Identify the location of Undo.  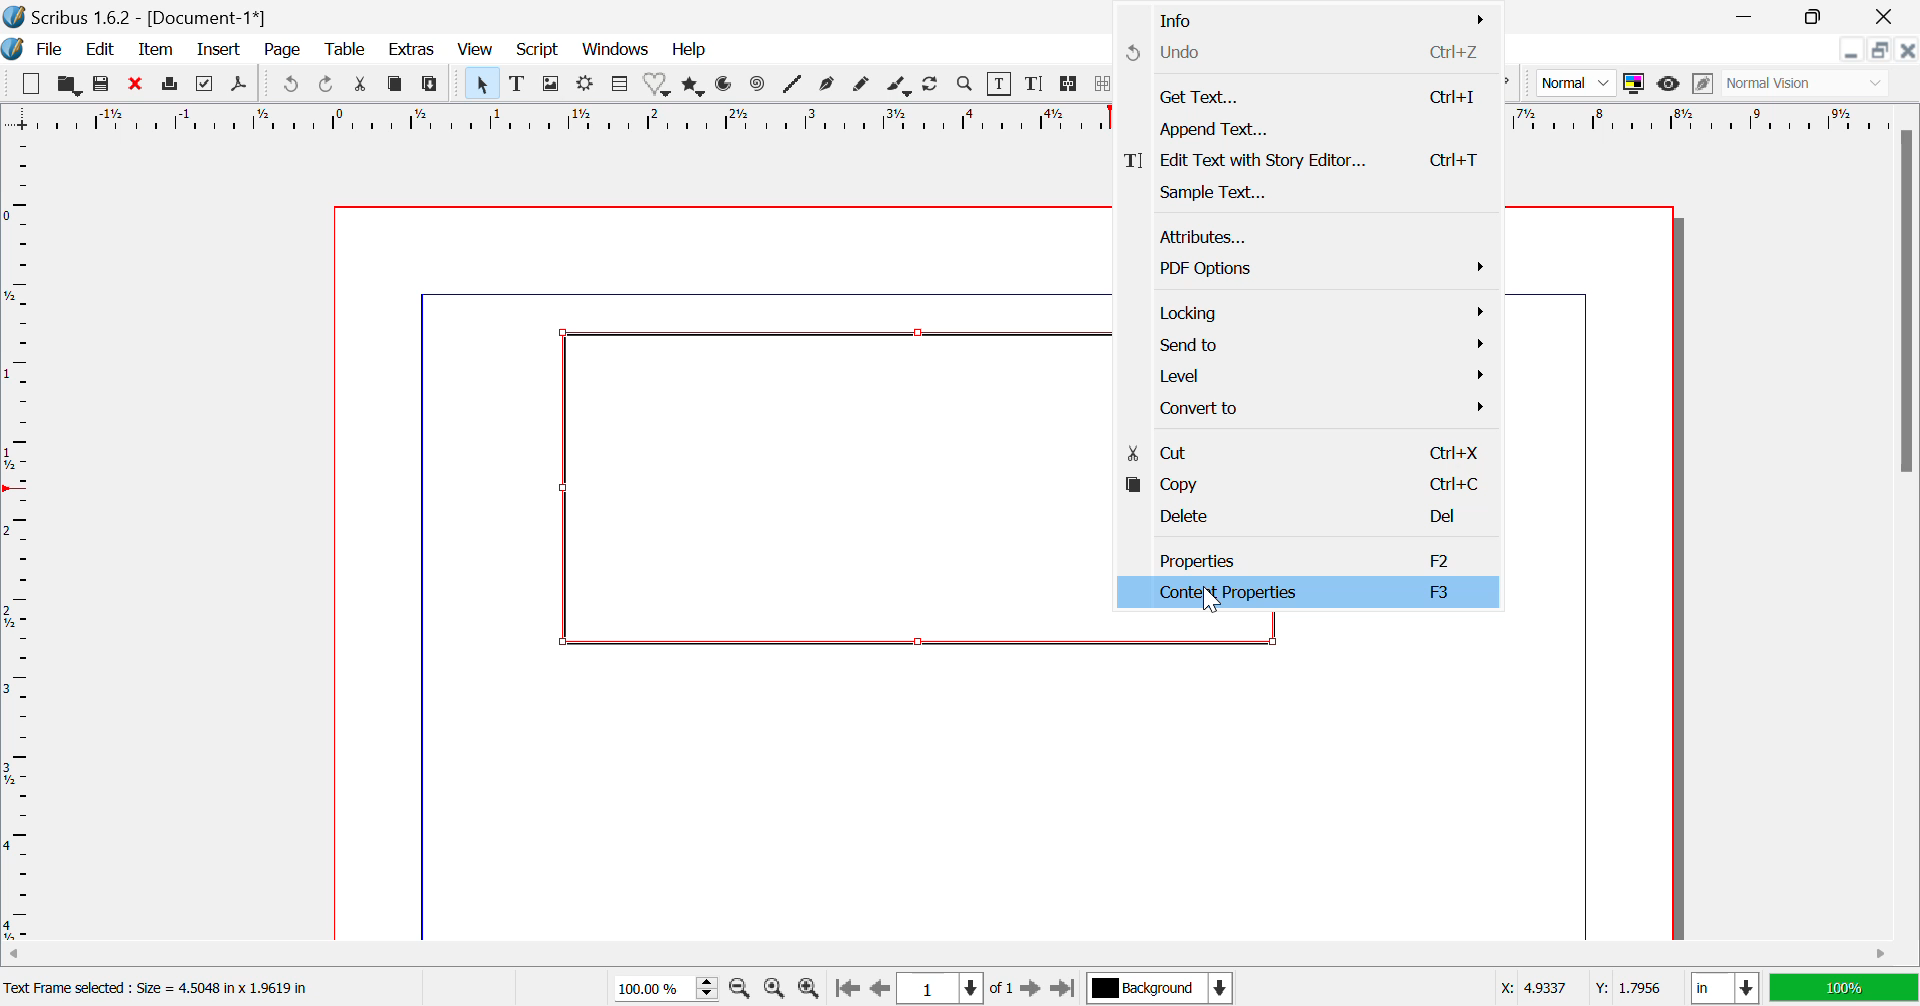
(289, 86).